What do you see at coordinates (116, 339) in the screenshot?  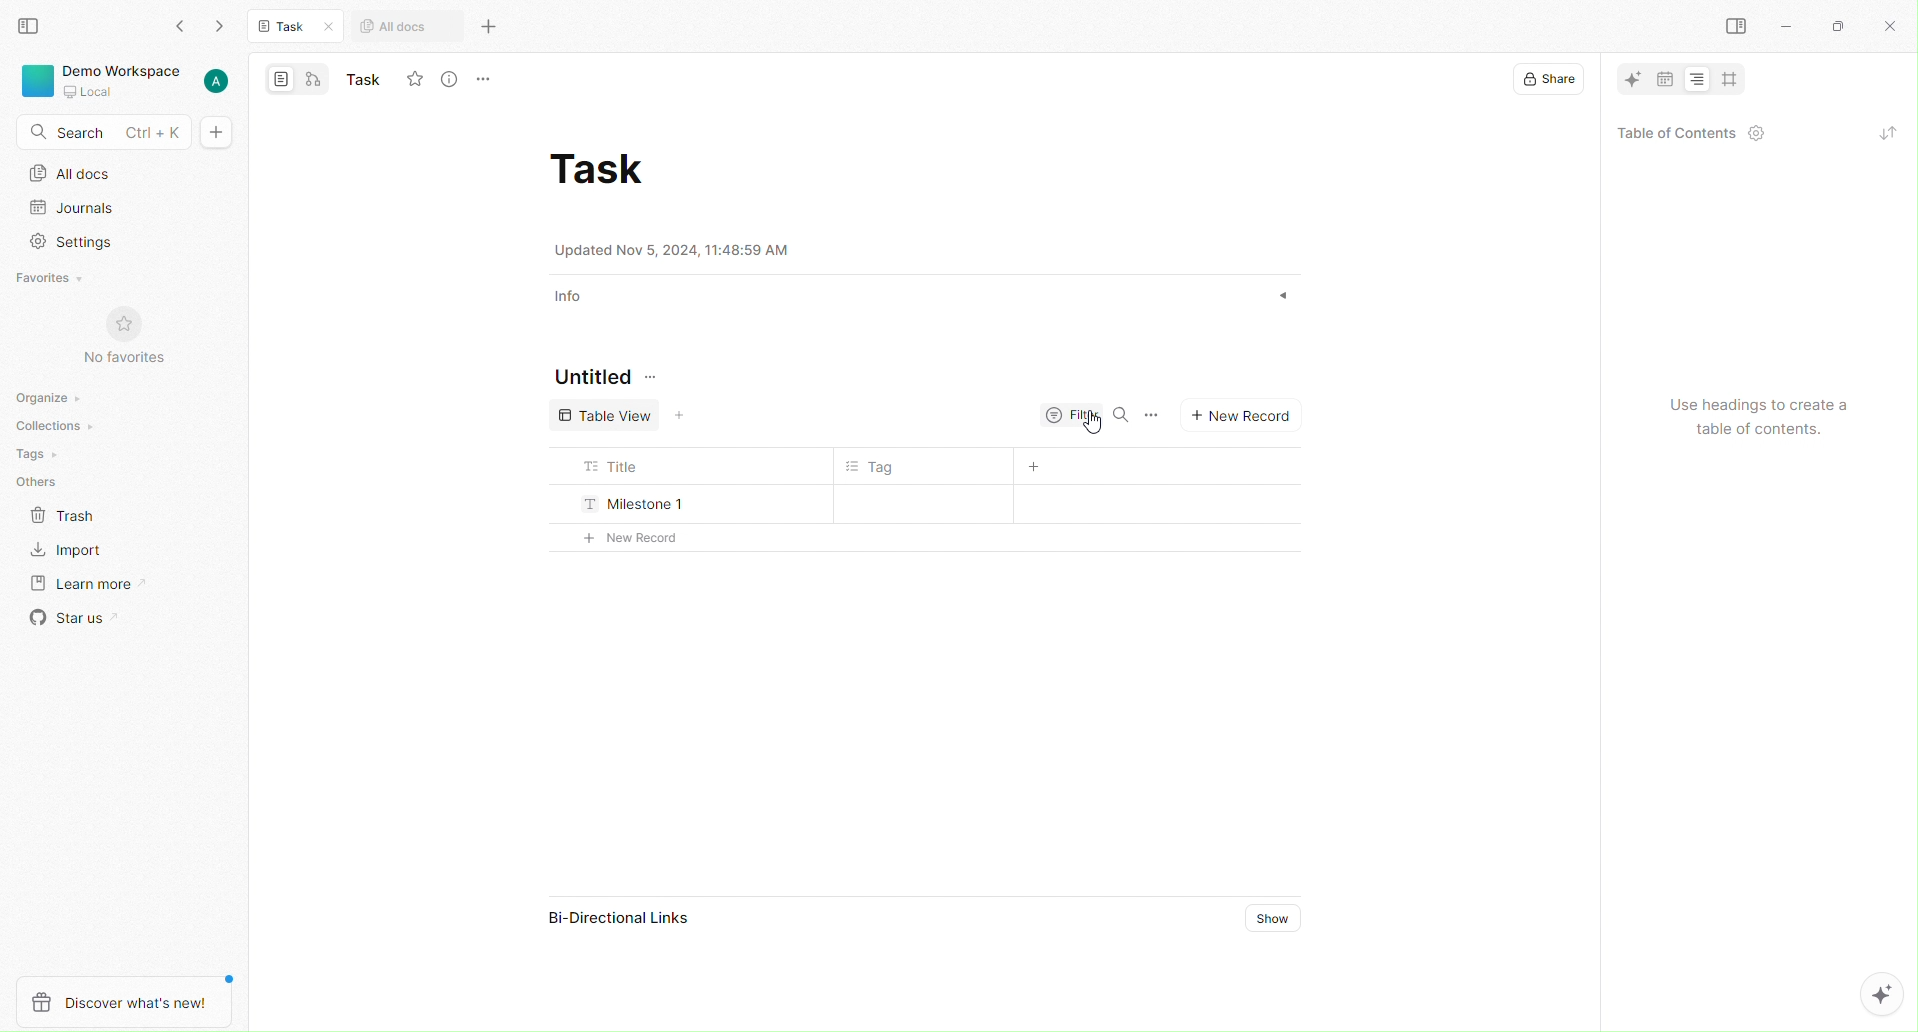 I see `No Favorites` at bounding box center [116, 339].